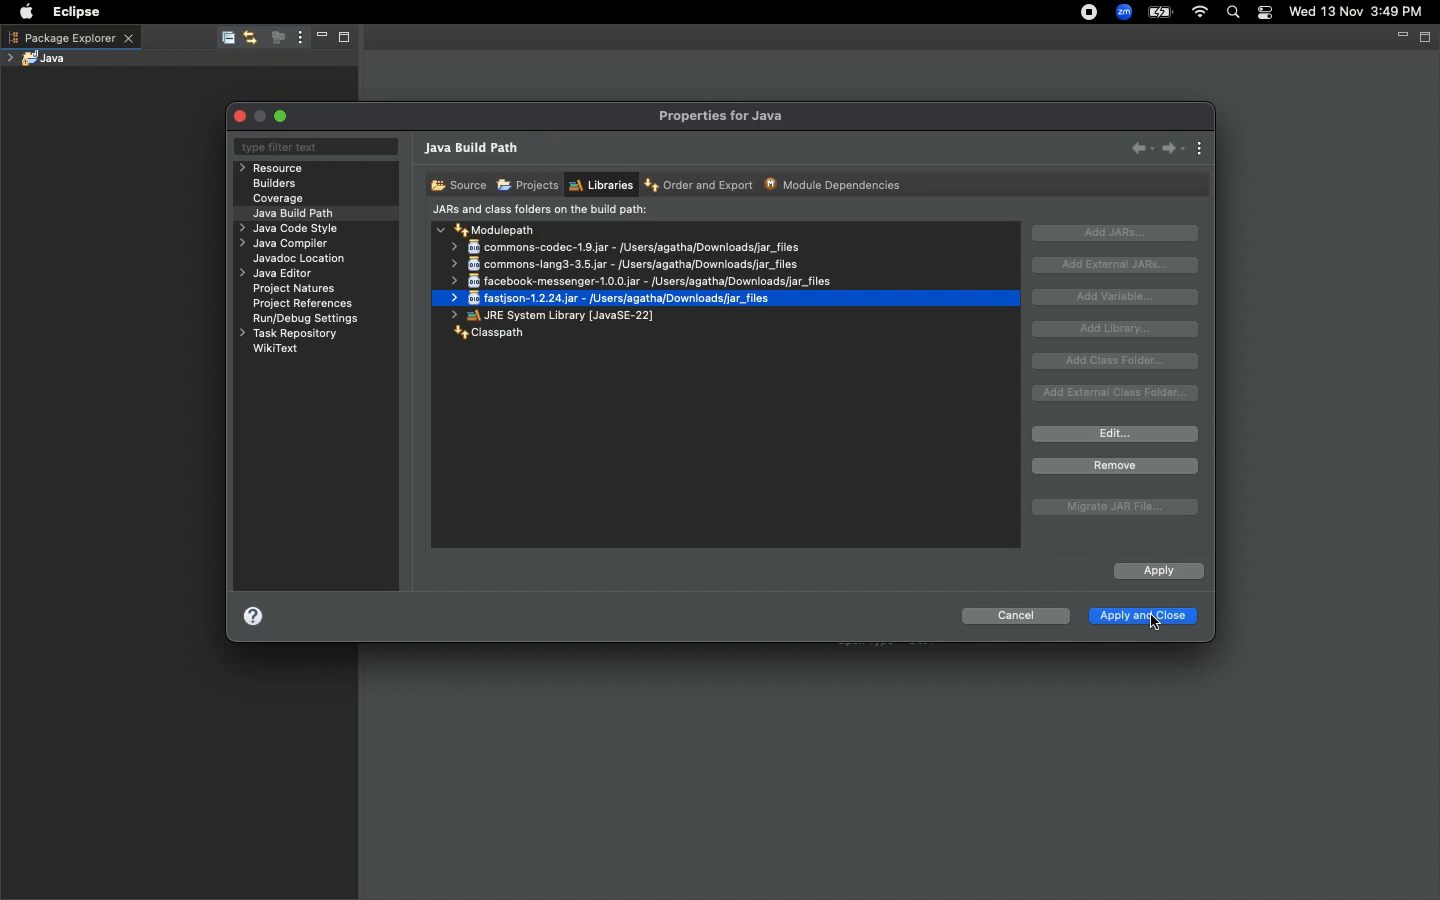 Image resolution: width=1440 pixels, height=900 pixels. What do you see at coordinates (540, 211) in the screenshot?
I see `JARs and class folders` at bounding box center [540, 211].